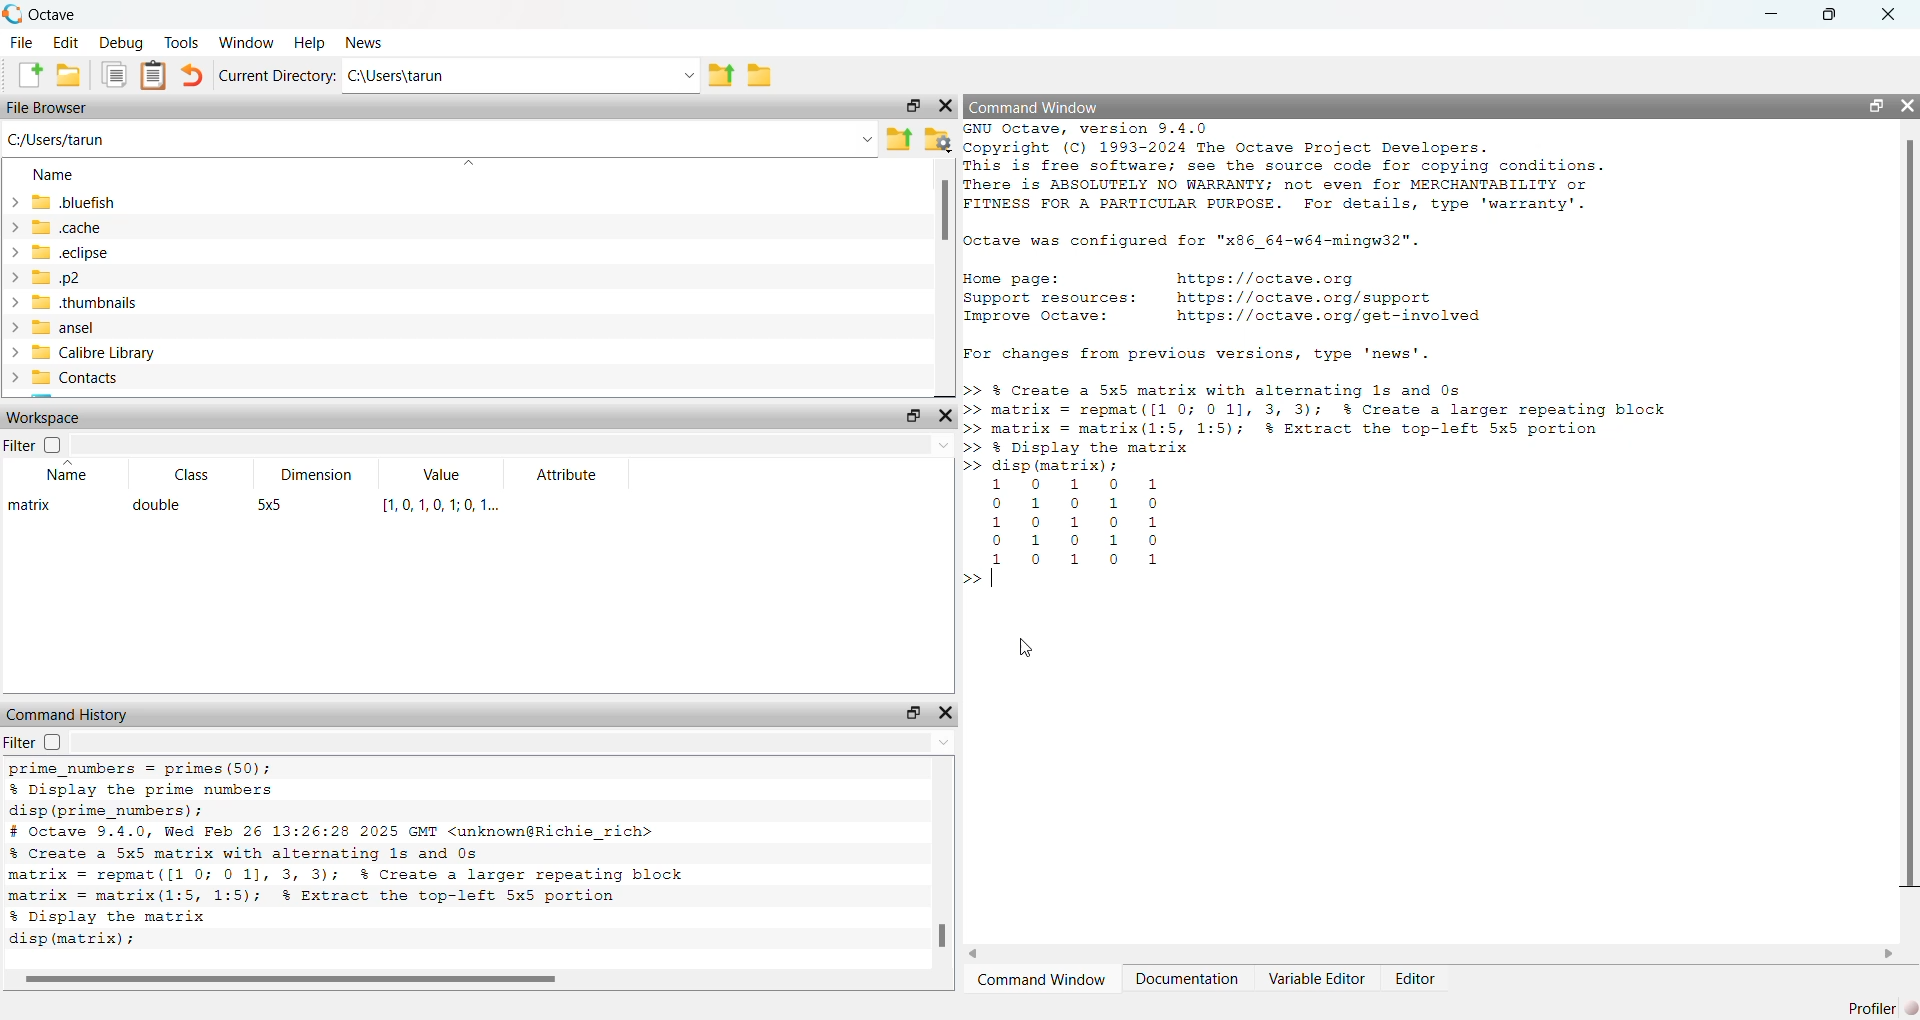  What do you see at coordinates (1773, 12) in the screenshot?
I see `minimise` at bounding box center [1773, 12].